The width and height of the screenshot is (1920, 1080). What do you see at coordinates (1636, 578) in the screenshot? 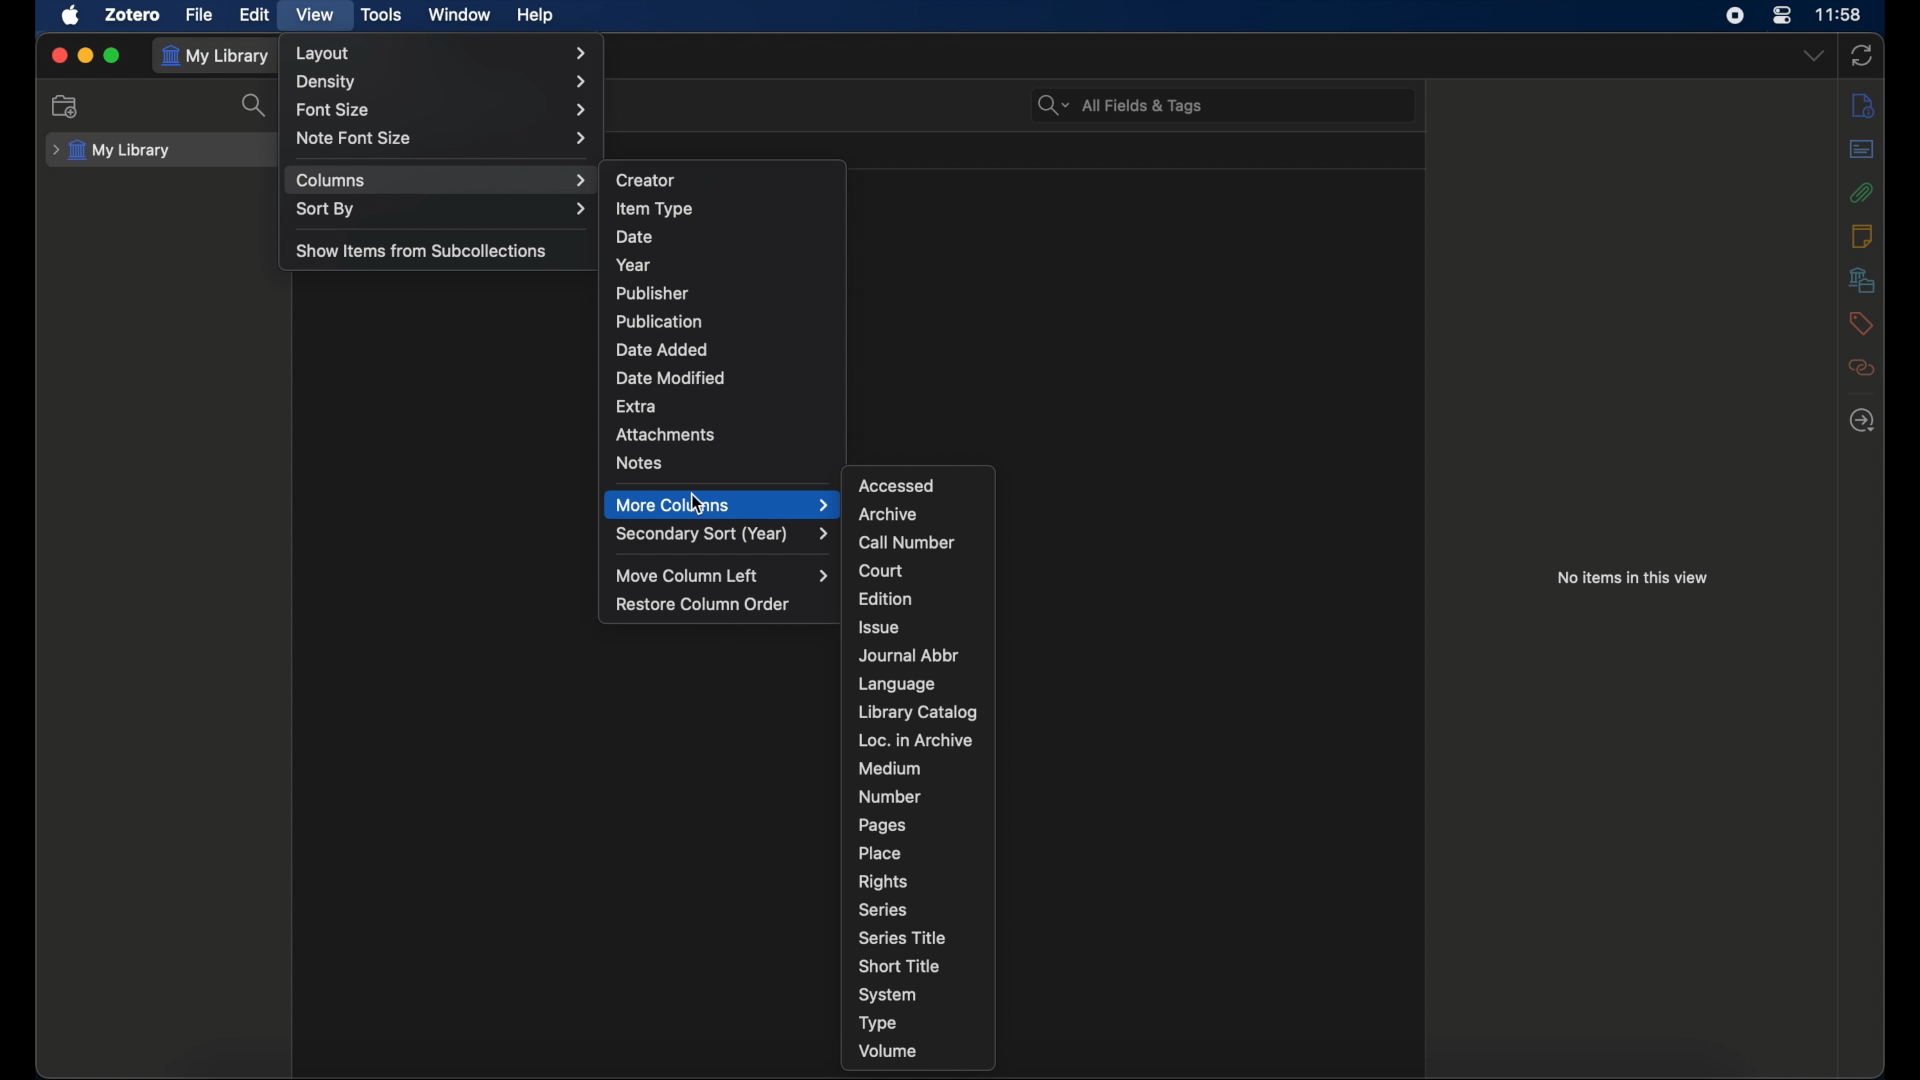
I see `no items in this view` at bounding box center [1636, 578].